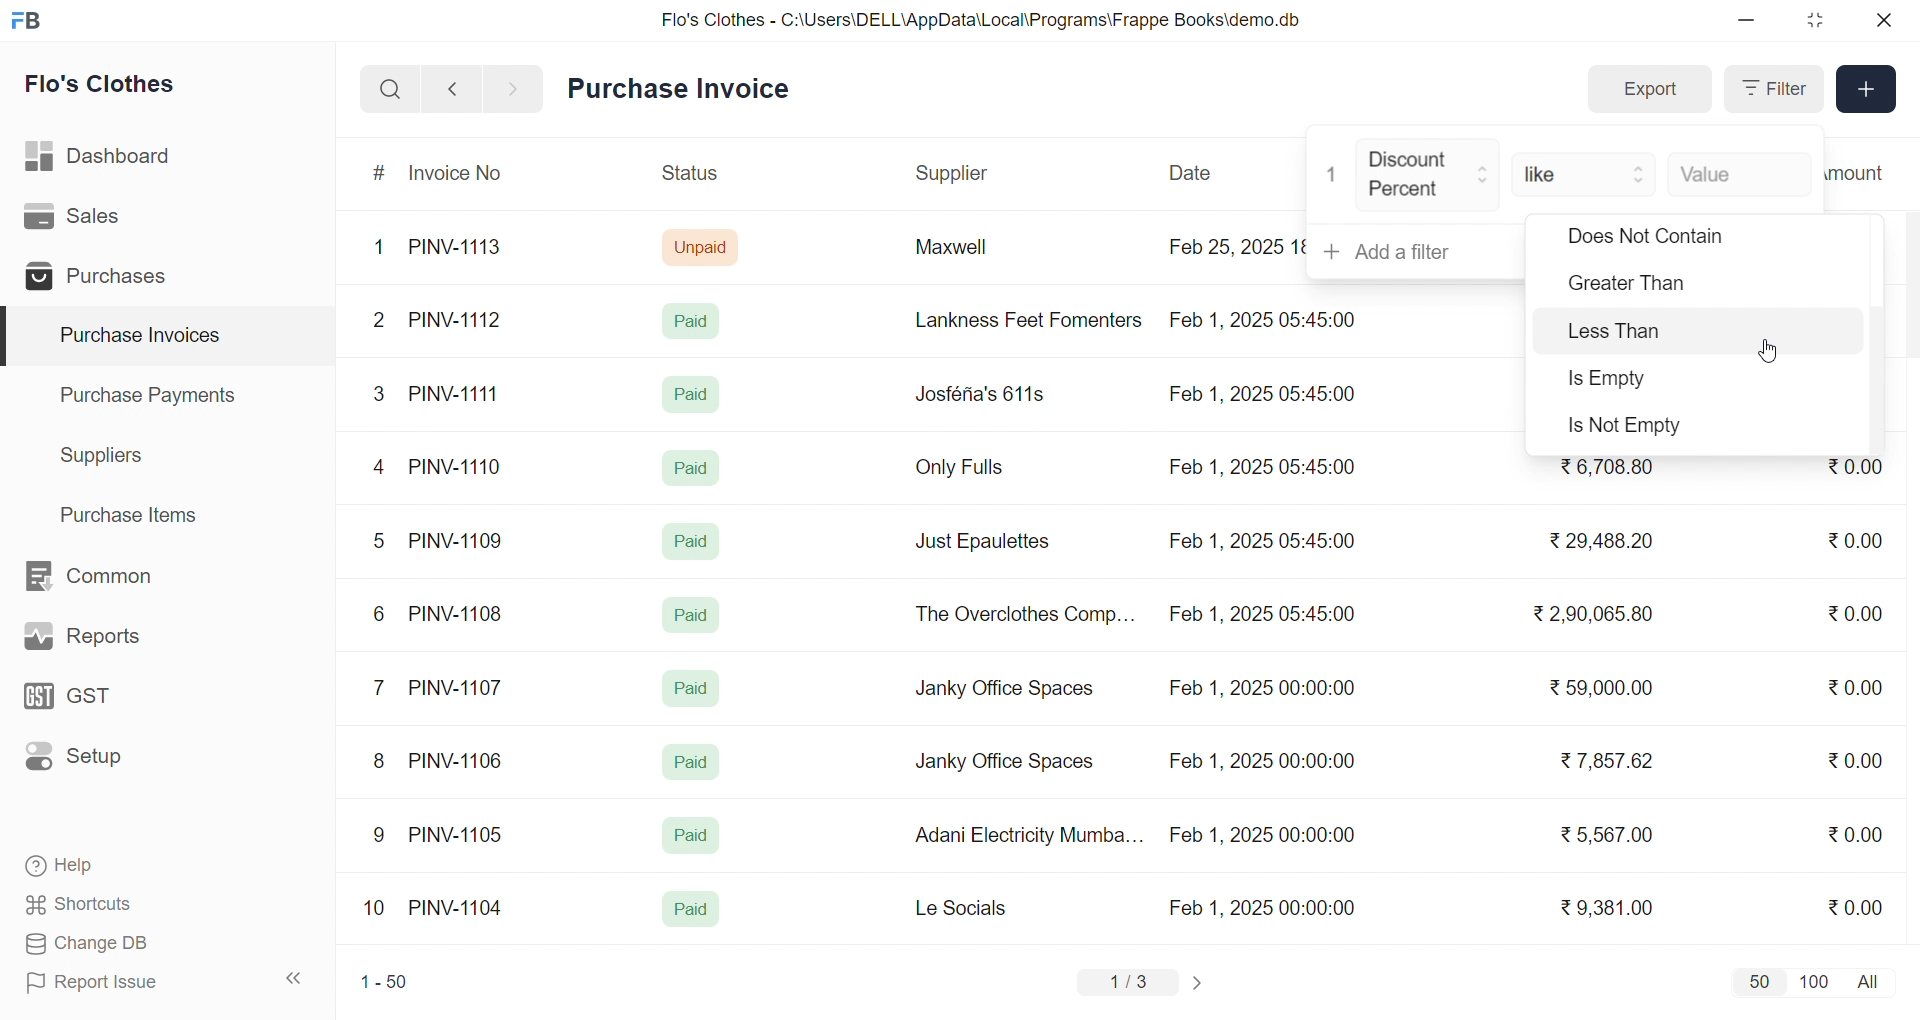 The width and height of the screenshot is (1920, 1020). What do you see at coordinates (1654, 287) in the screenshot?
I see `Greater Than` at bounding box center [1654, 287].